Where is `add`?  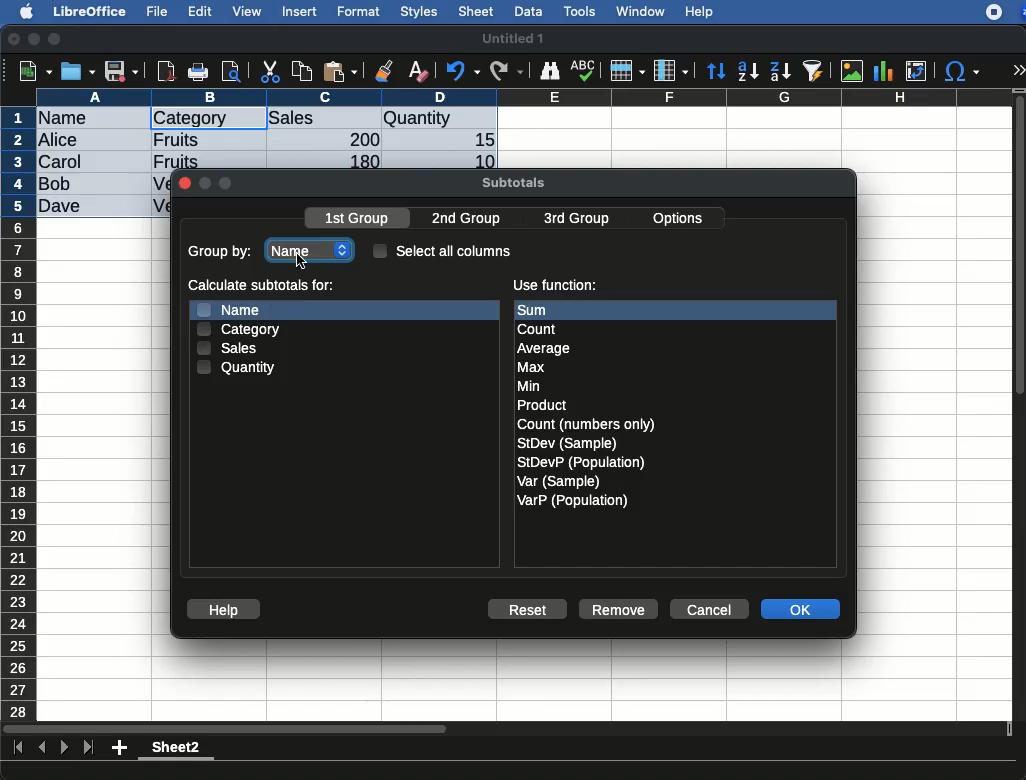 add is located at coordinates (121, 747).